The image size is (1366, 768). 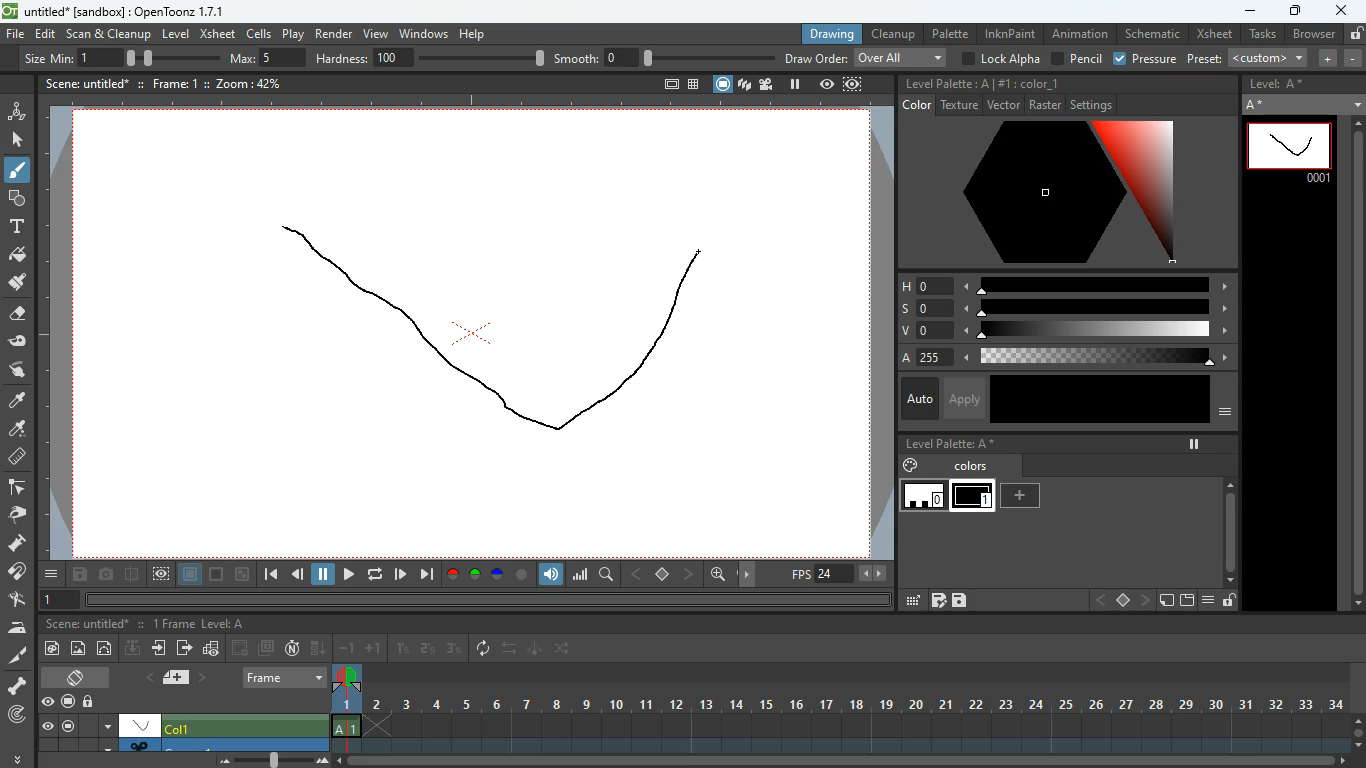 What do you see at coordinates (1075, 59) in the screenshot?
I see `pencil` at bounding box center [1075, 59].